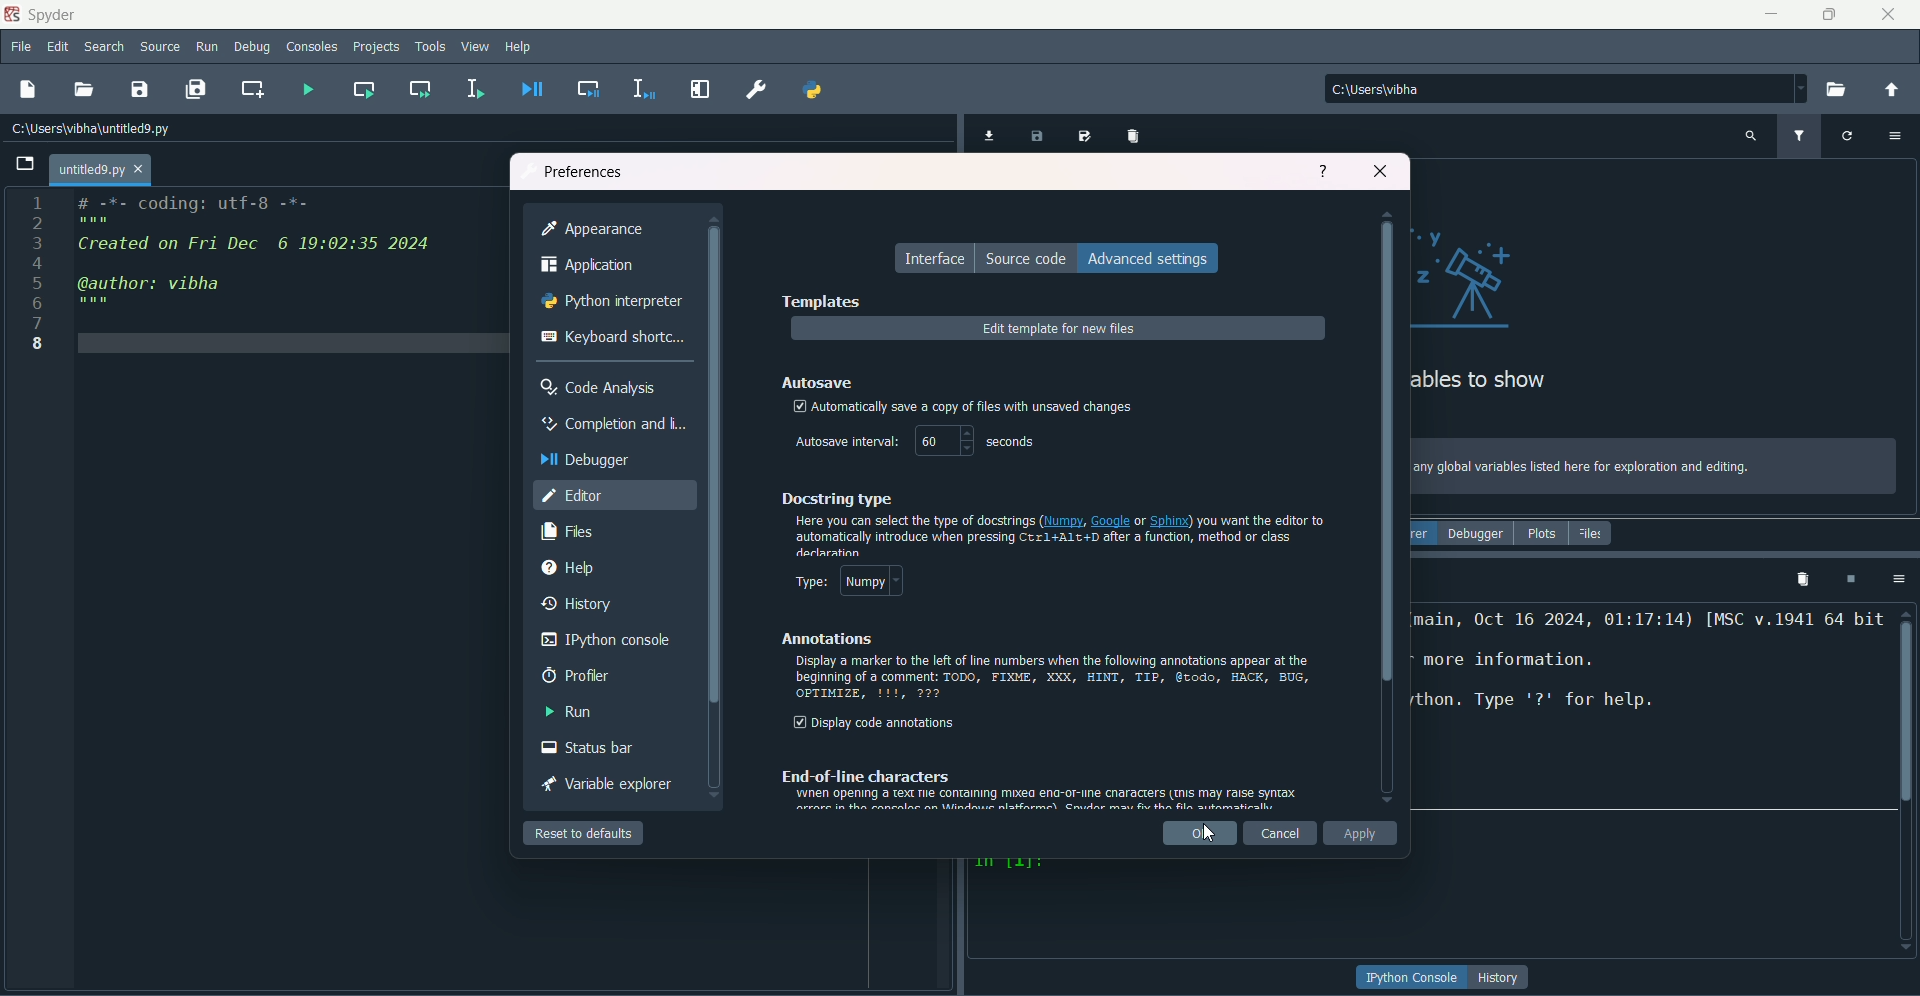 This screenshot has height=996, width=1920. Describe the element at coordinates (1583, 467) in the screenshot. I see `text` at that location.